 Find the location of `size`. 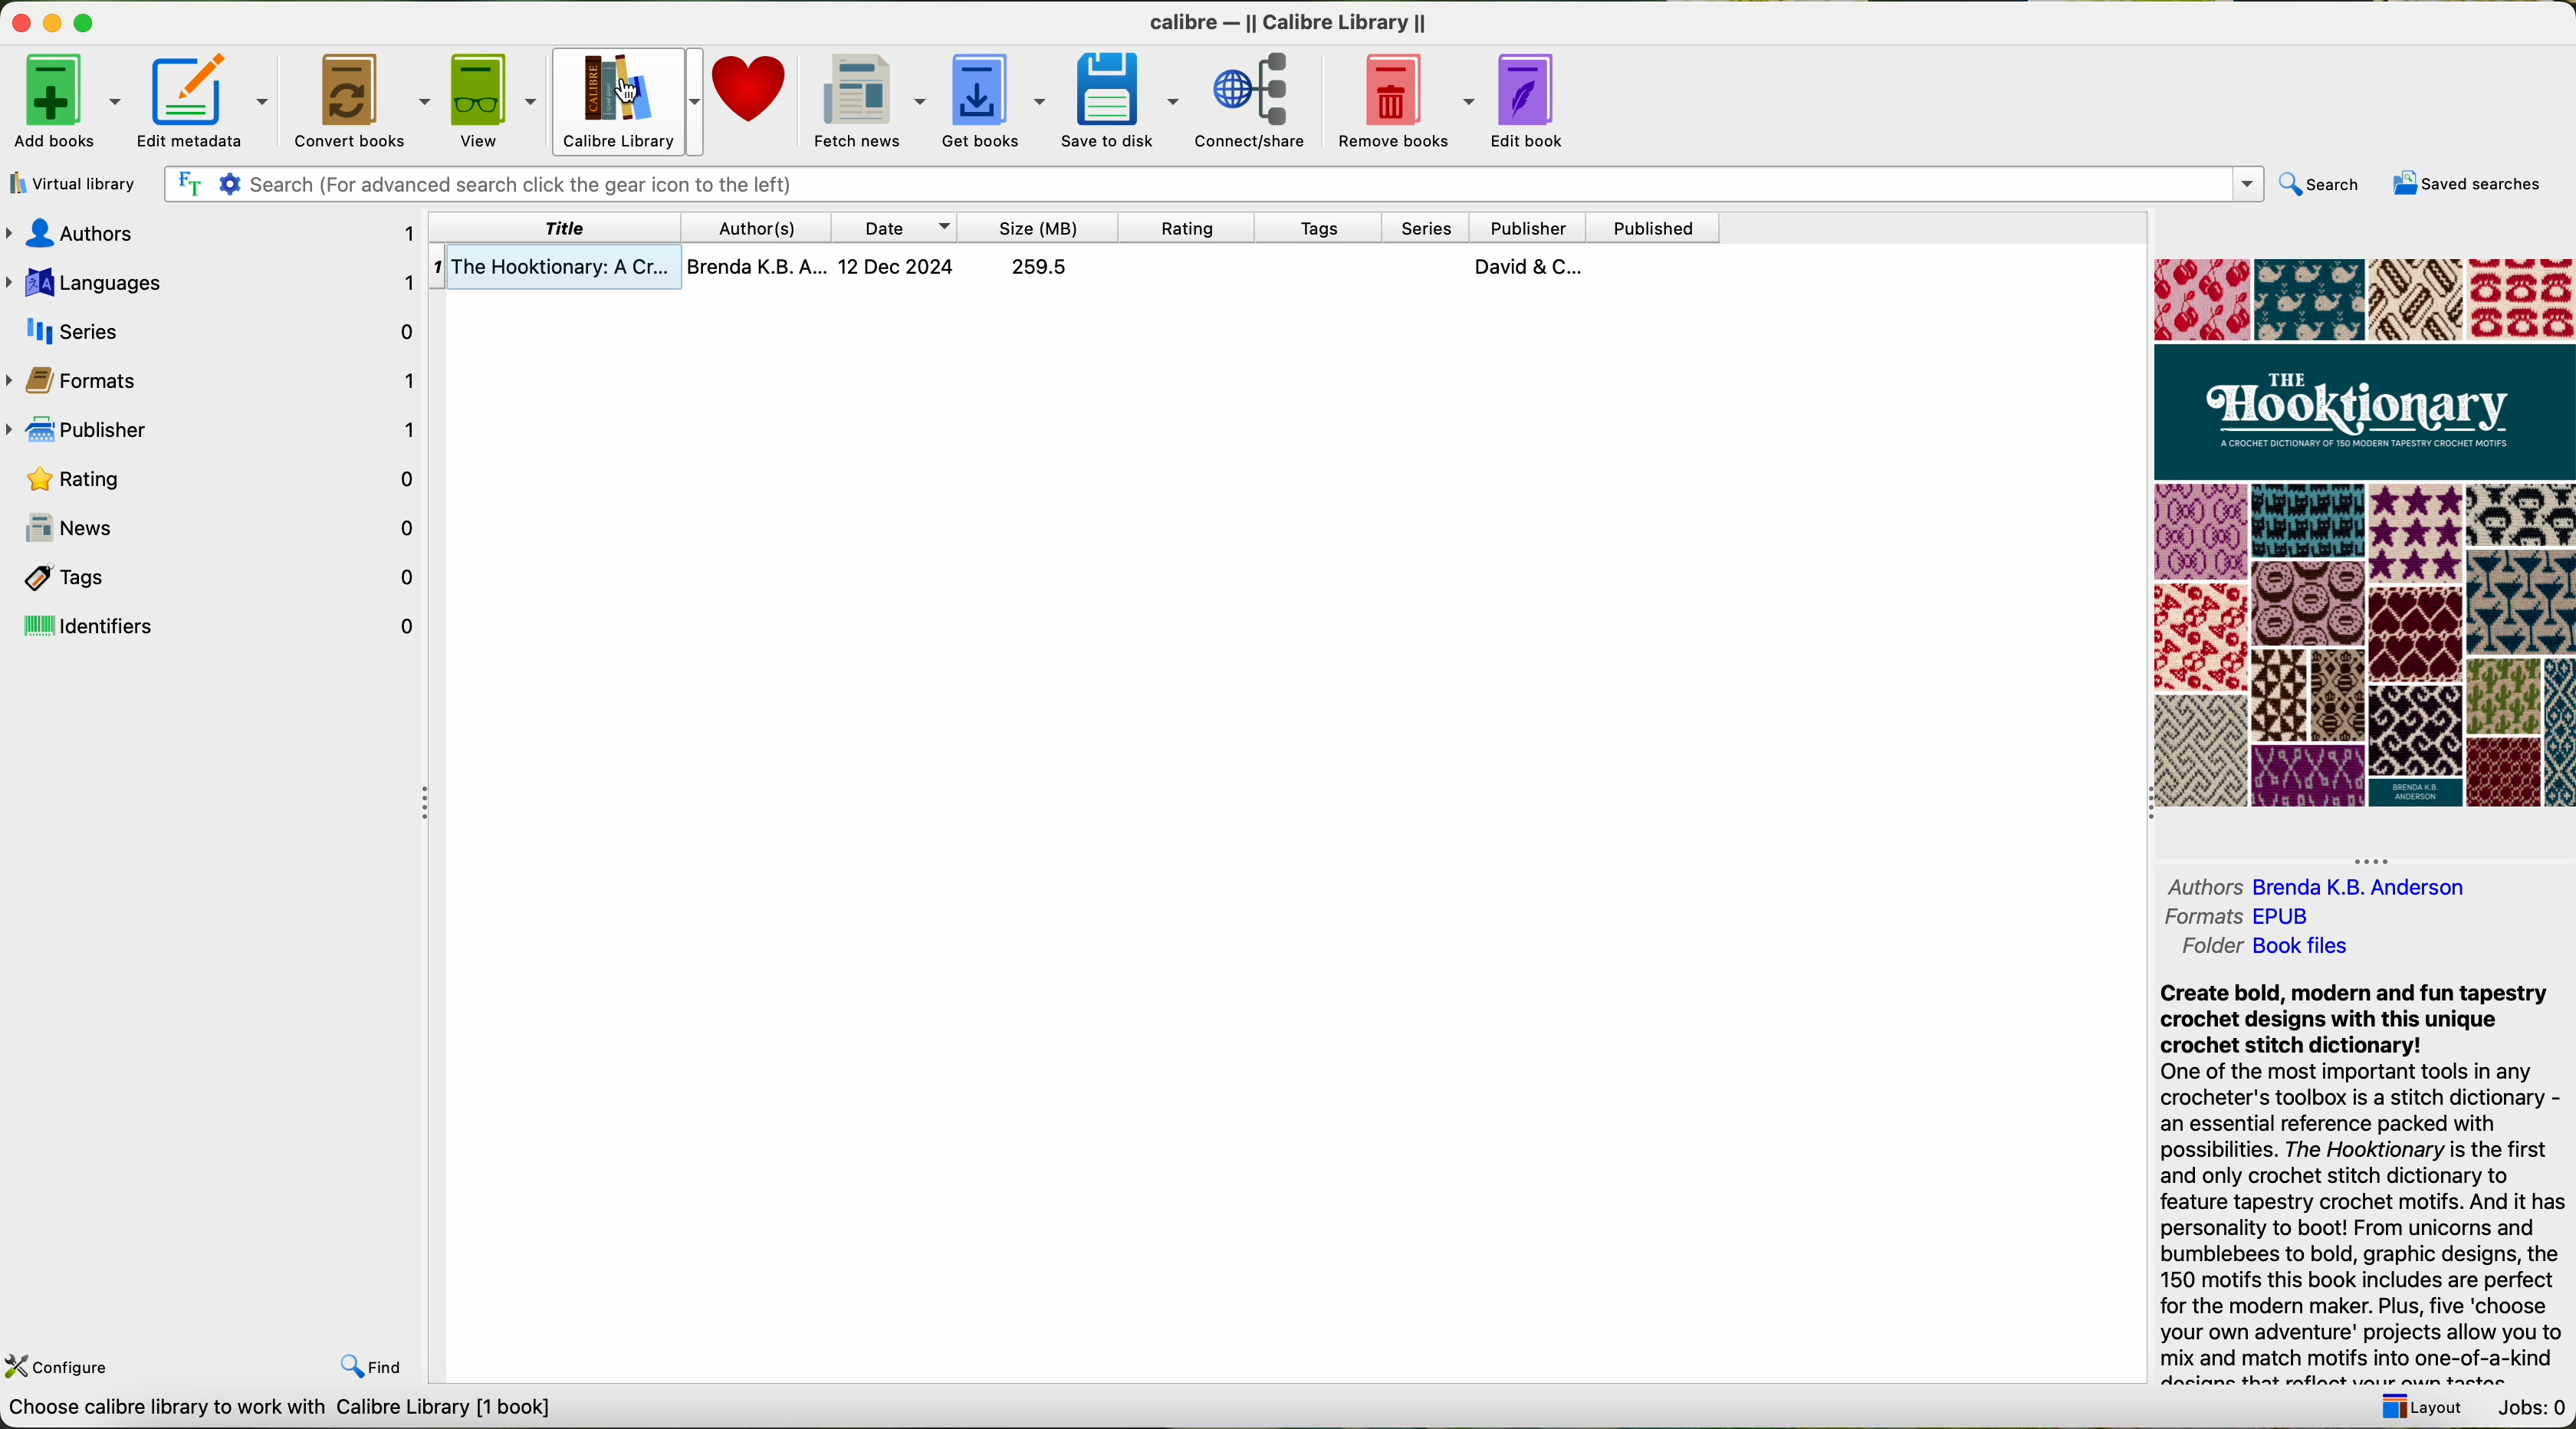

size is located at coordinates (1048, 225).